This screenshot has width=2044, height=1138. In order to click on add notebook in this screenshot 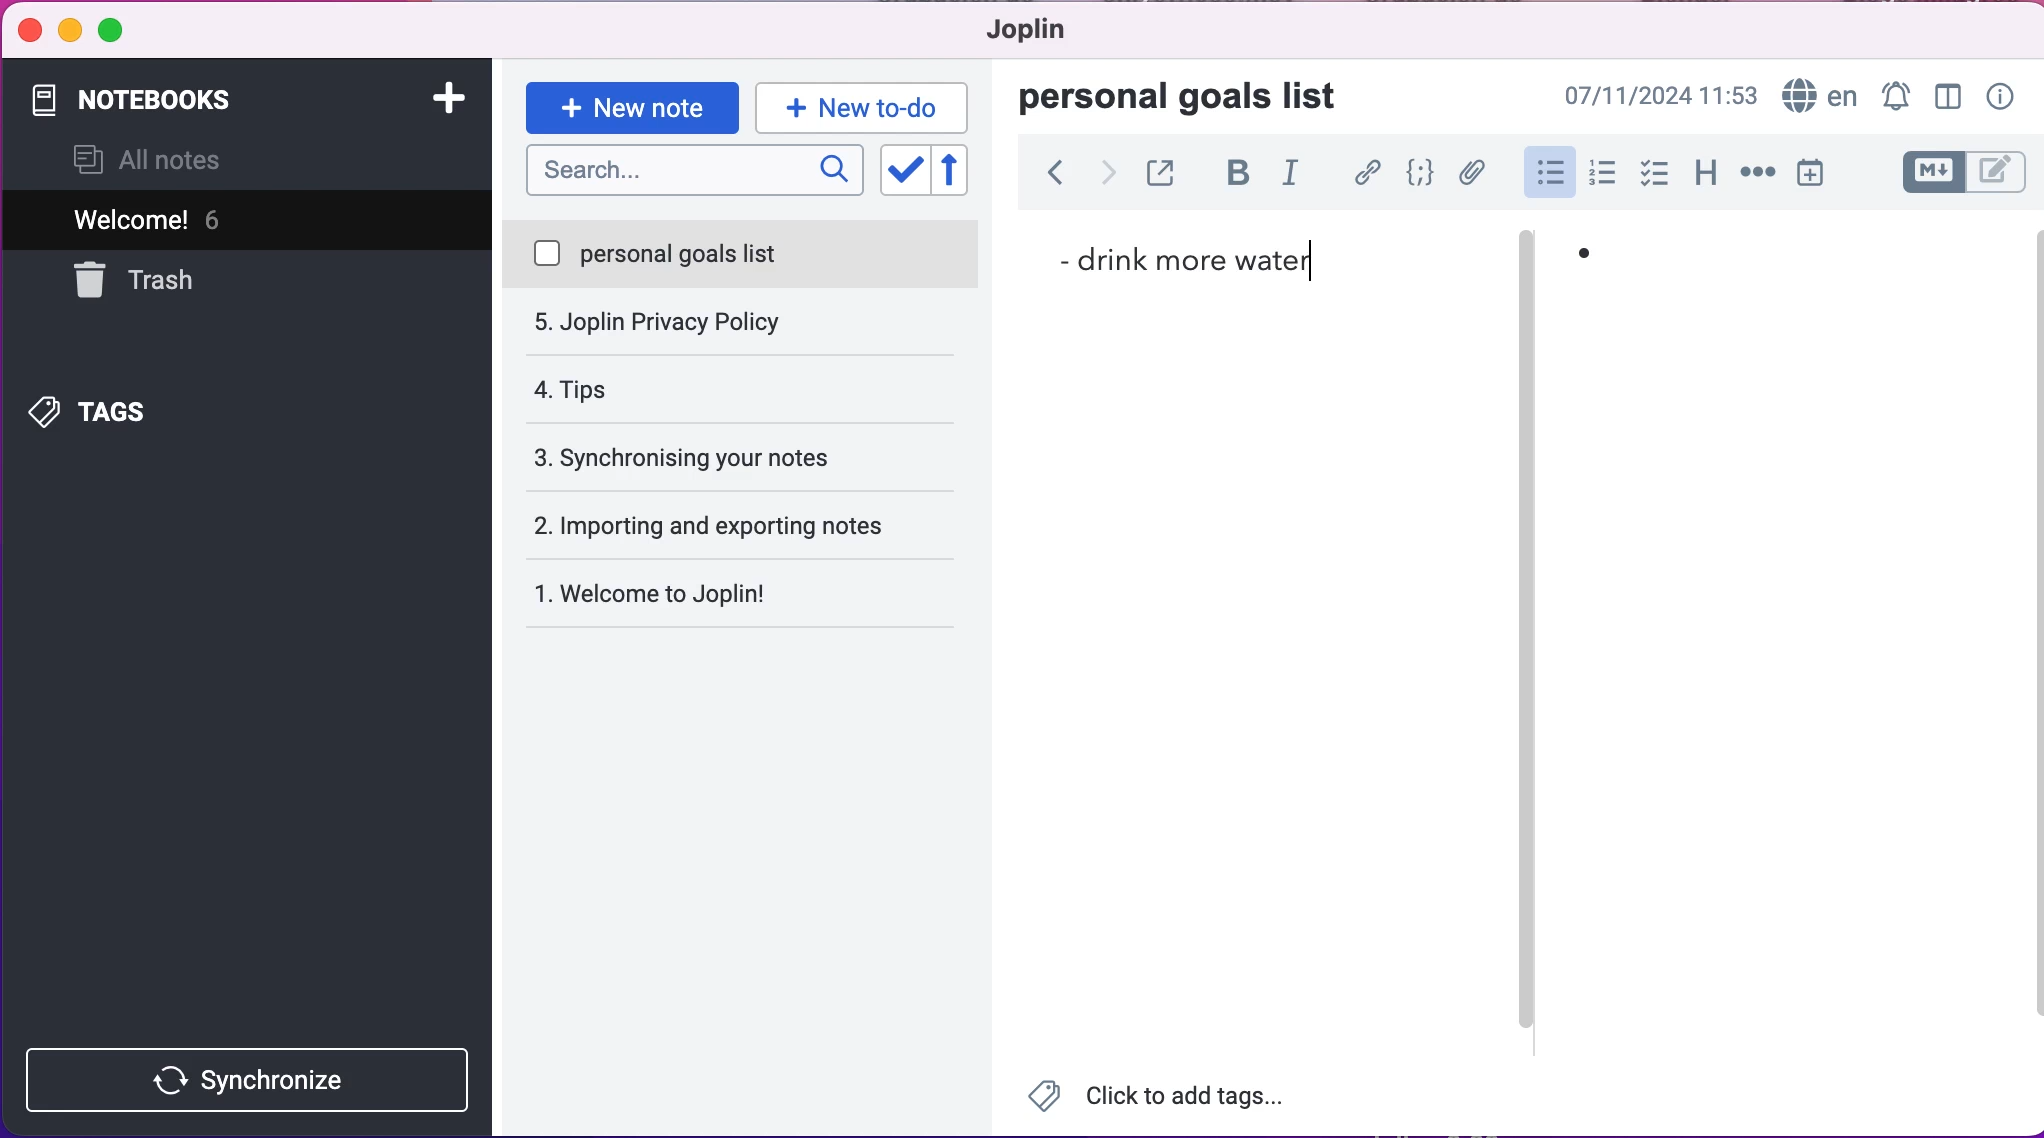, I will do `click(452, 102)`.